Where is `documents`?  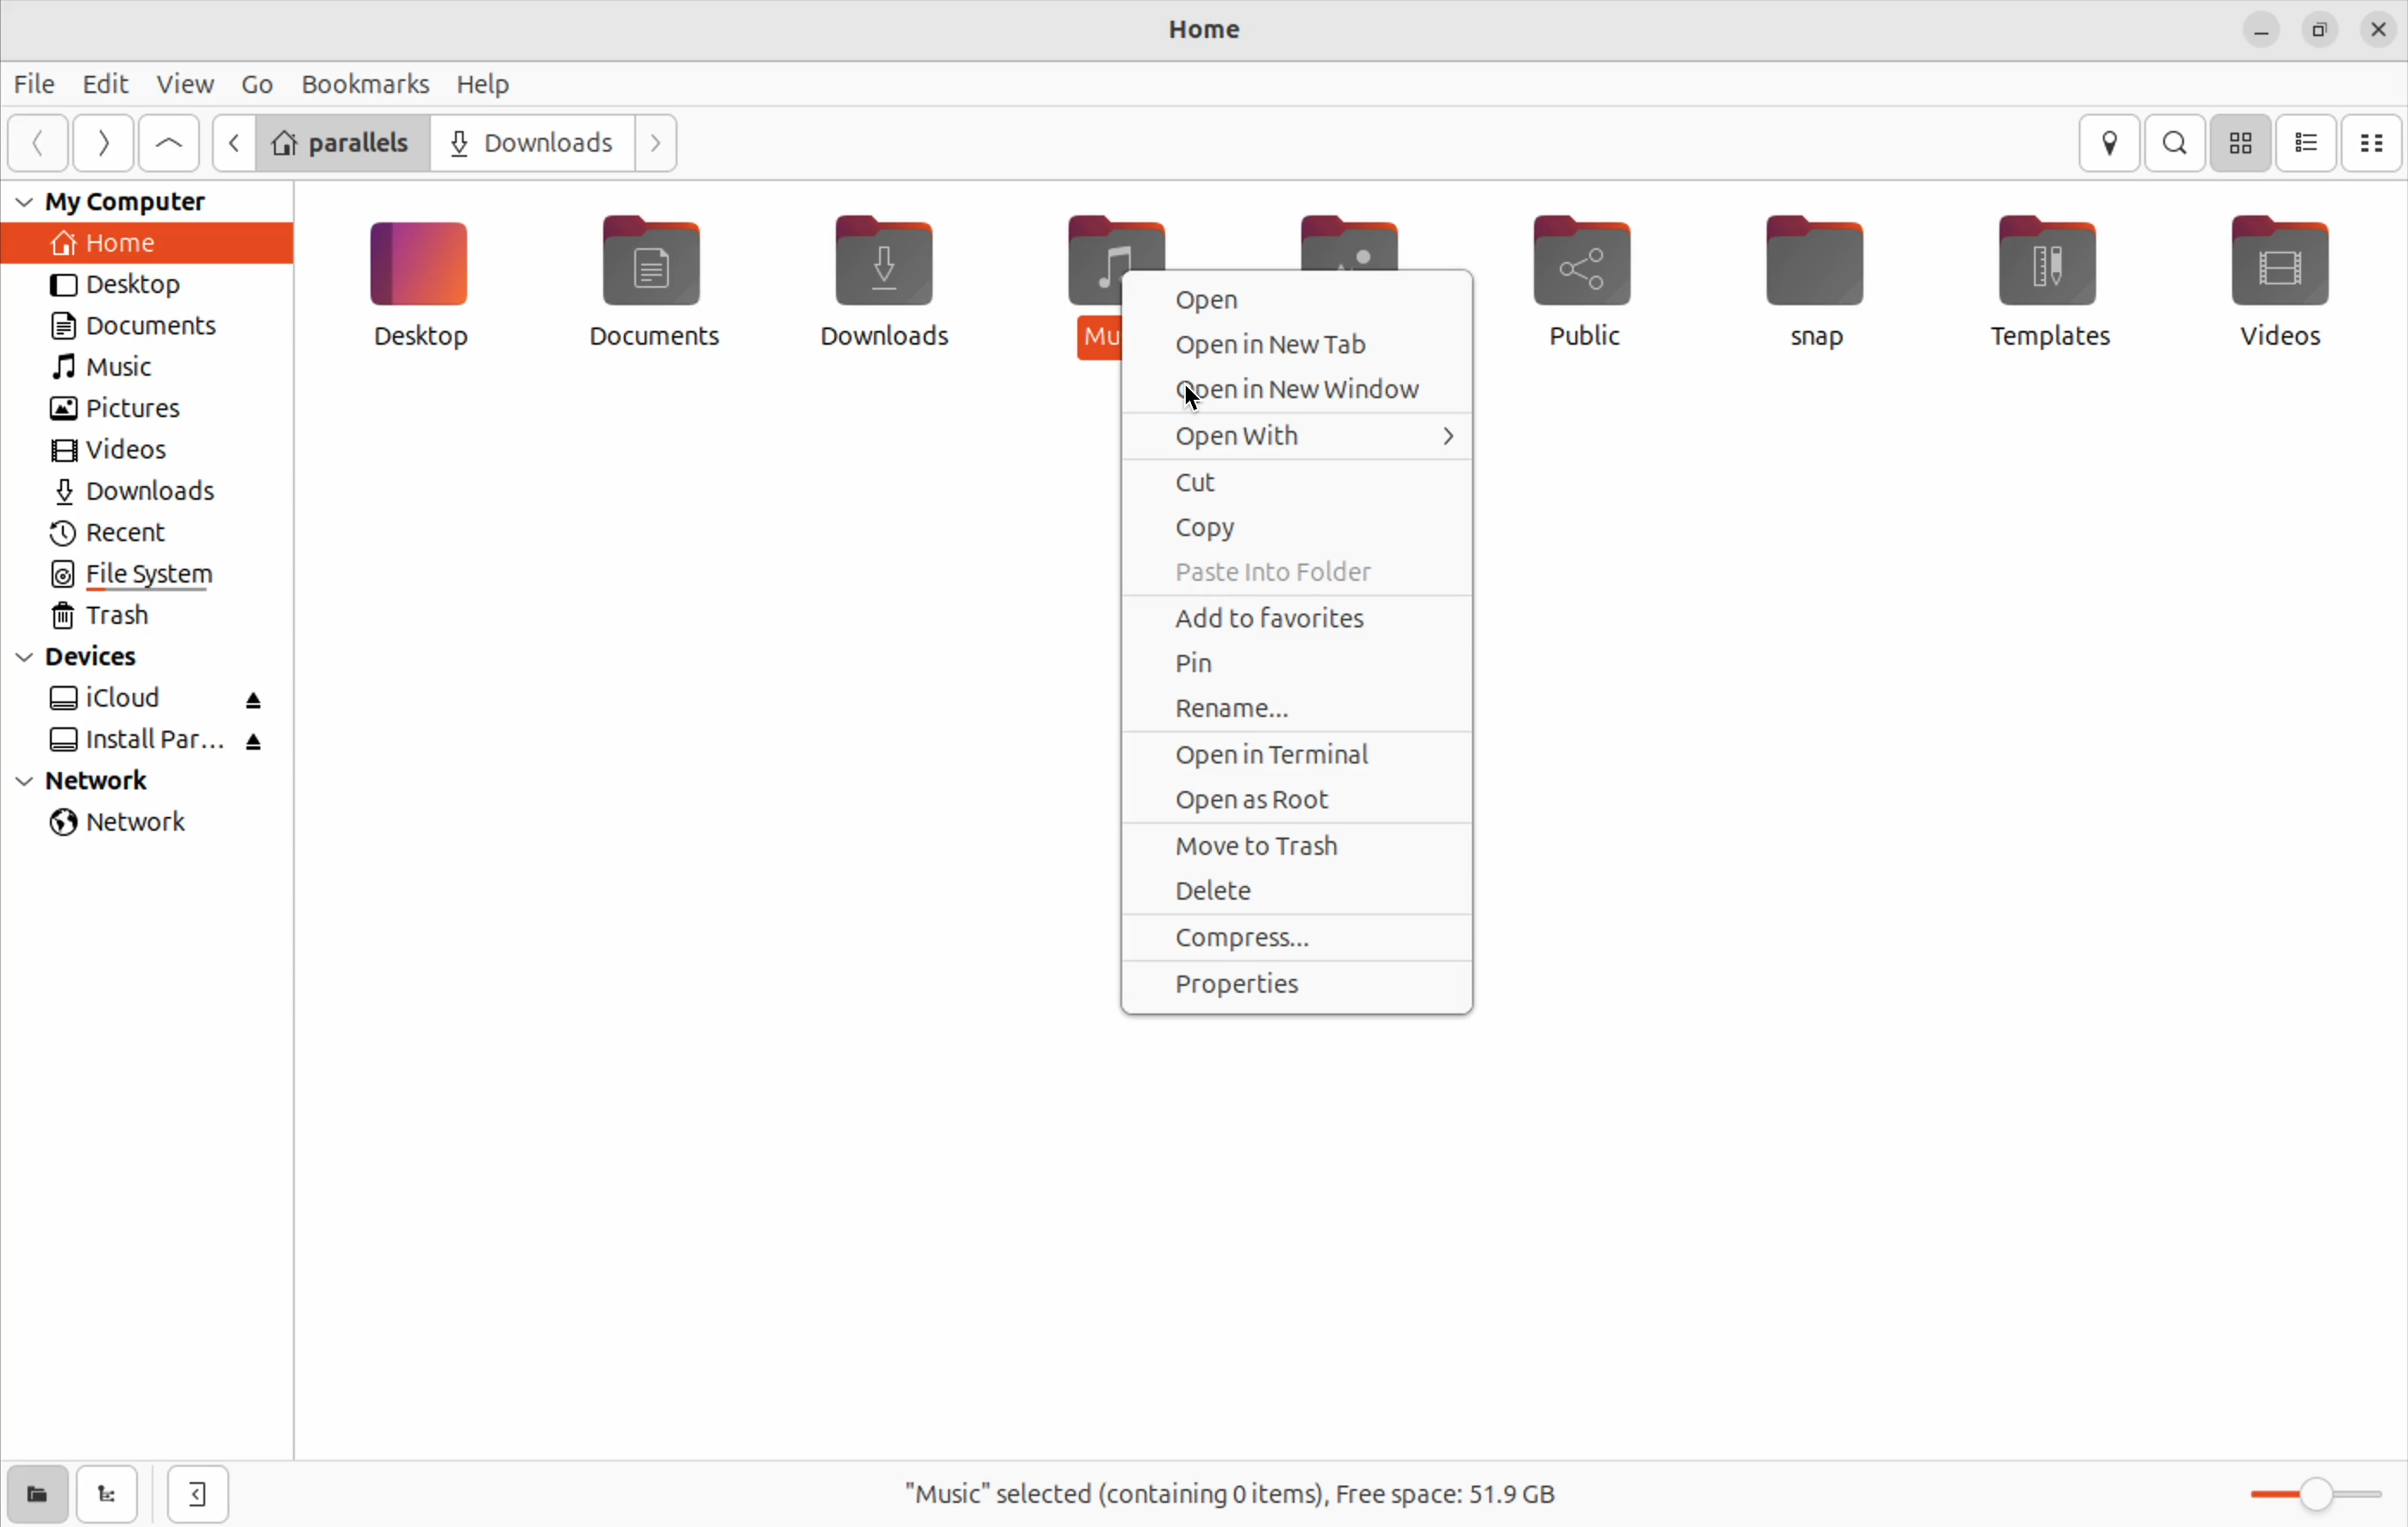 documents is located at coordinates (151, 326).